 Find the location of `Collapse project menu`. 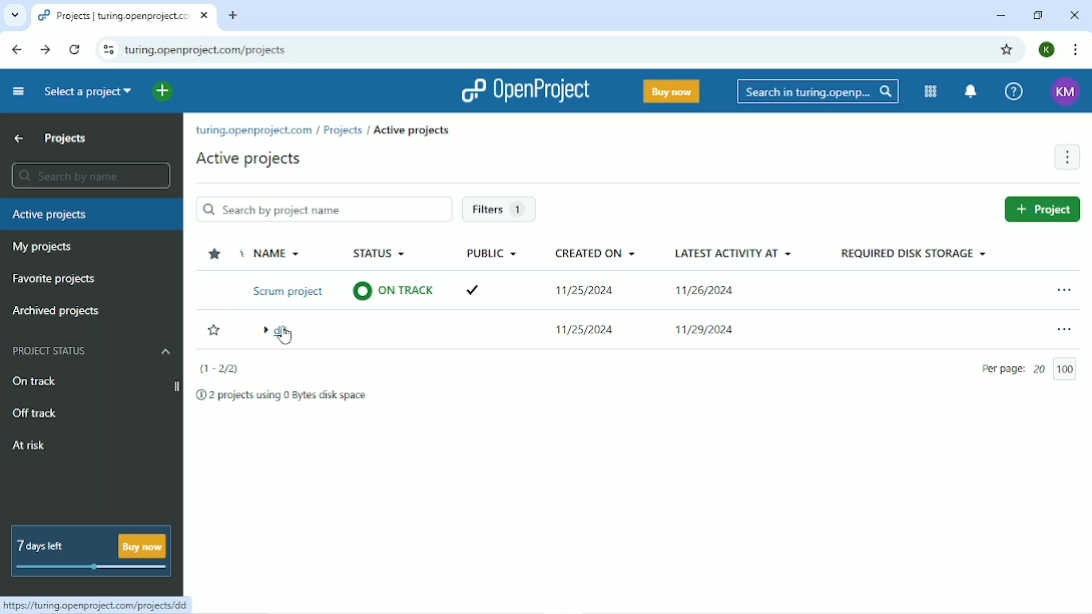

Collapse project menu is located at coordinates (17, 93).